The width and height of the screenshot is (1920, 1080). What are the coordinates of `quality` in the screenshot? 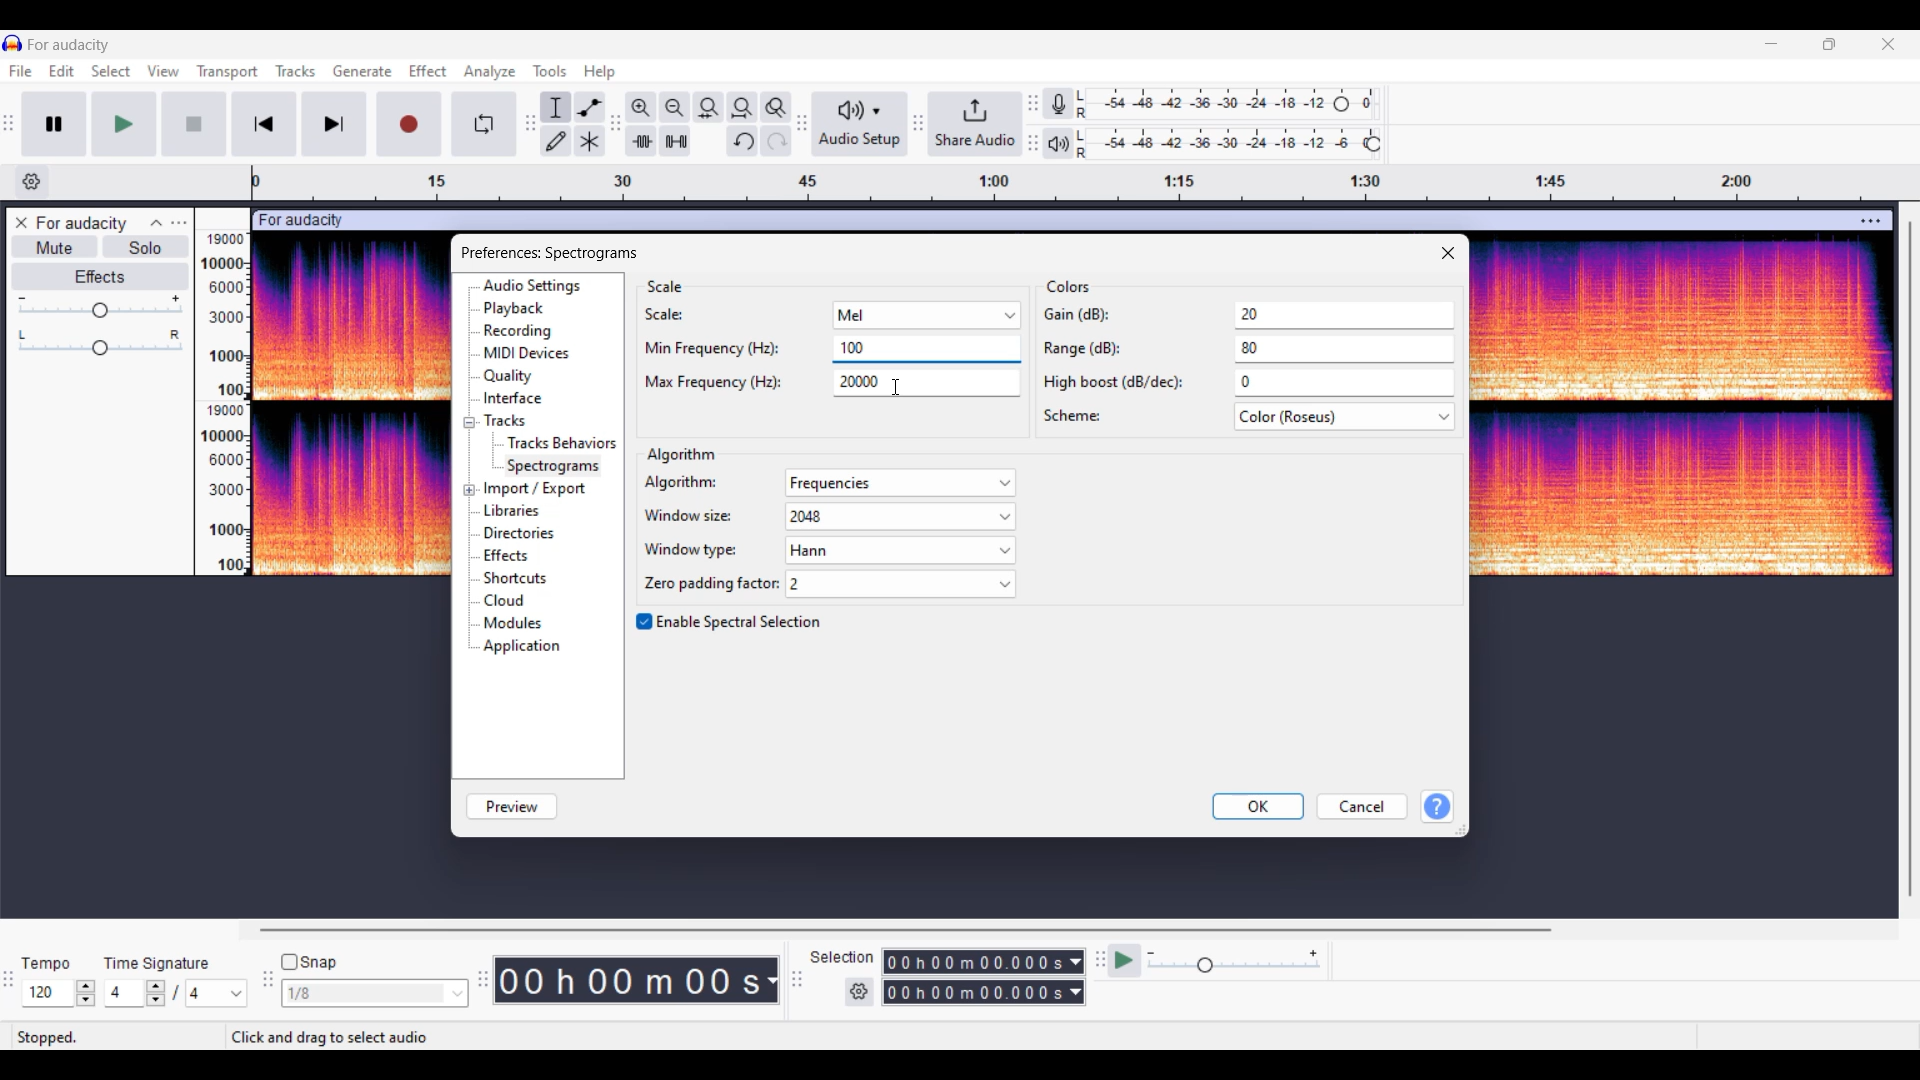 It's located at (512, 377).